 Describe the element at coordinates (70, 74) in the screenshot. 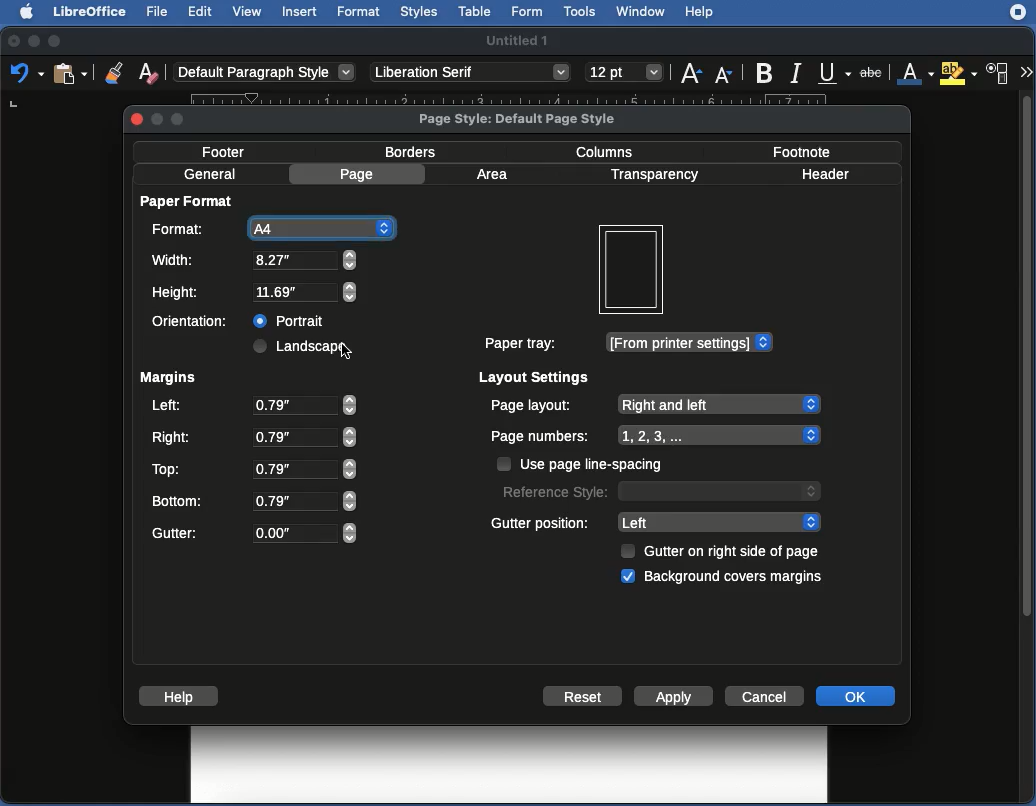

I see `clipboard` at that location.